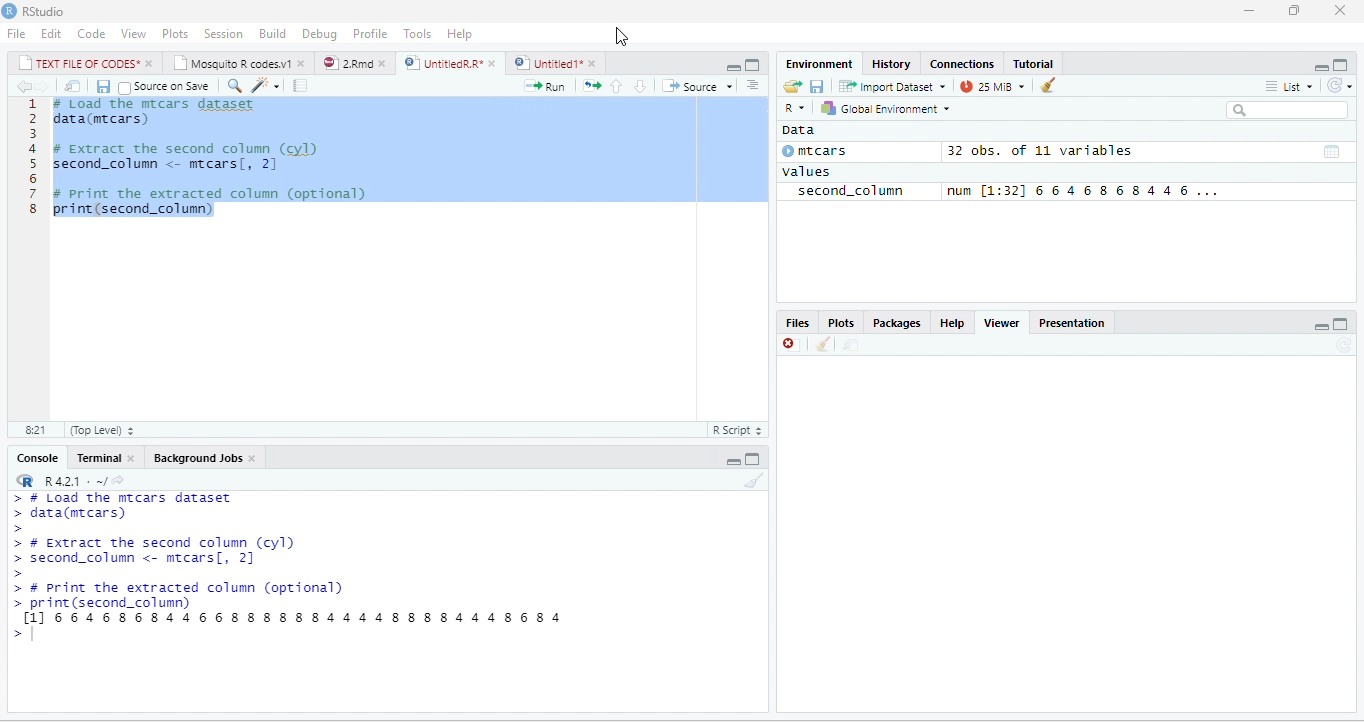  I want to click on minimize, so click(754, 64).